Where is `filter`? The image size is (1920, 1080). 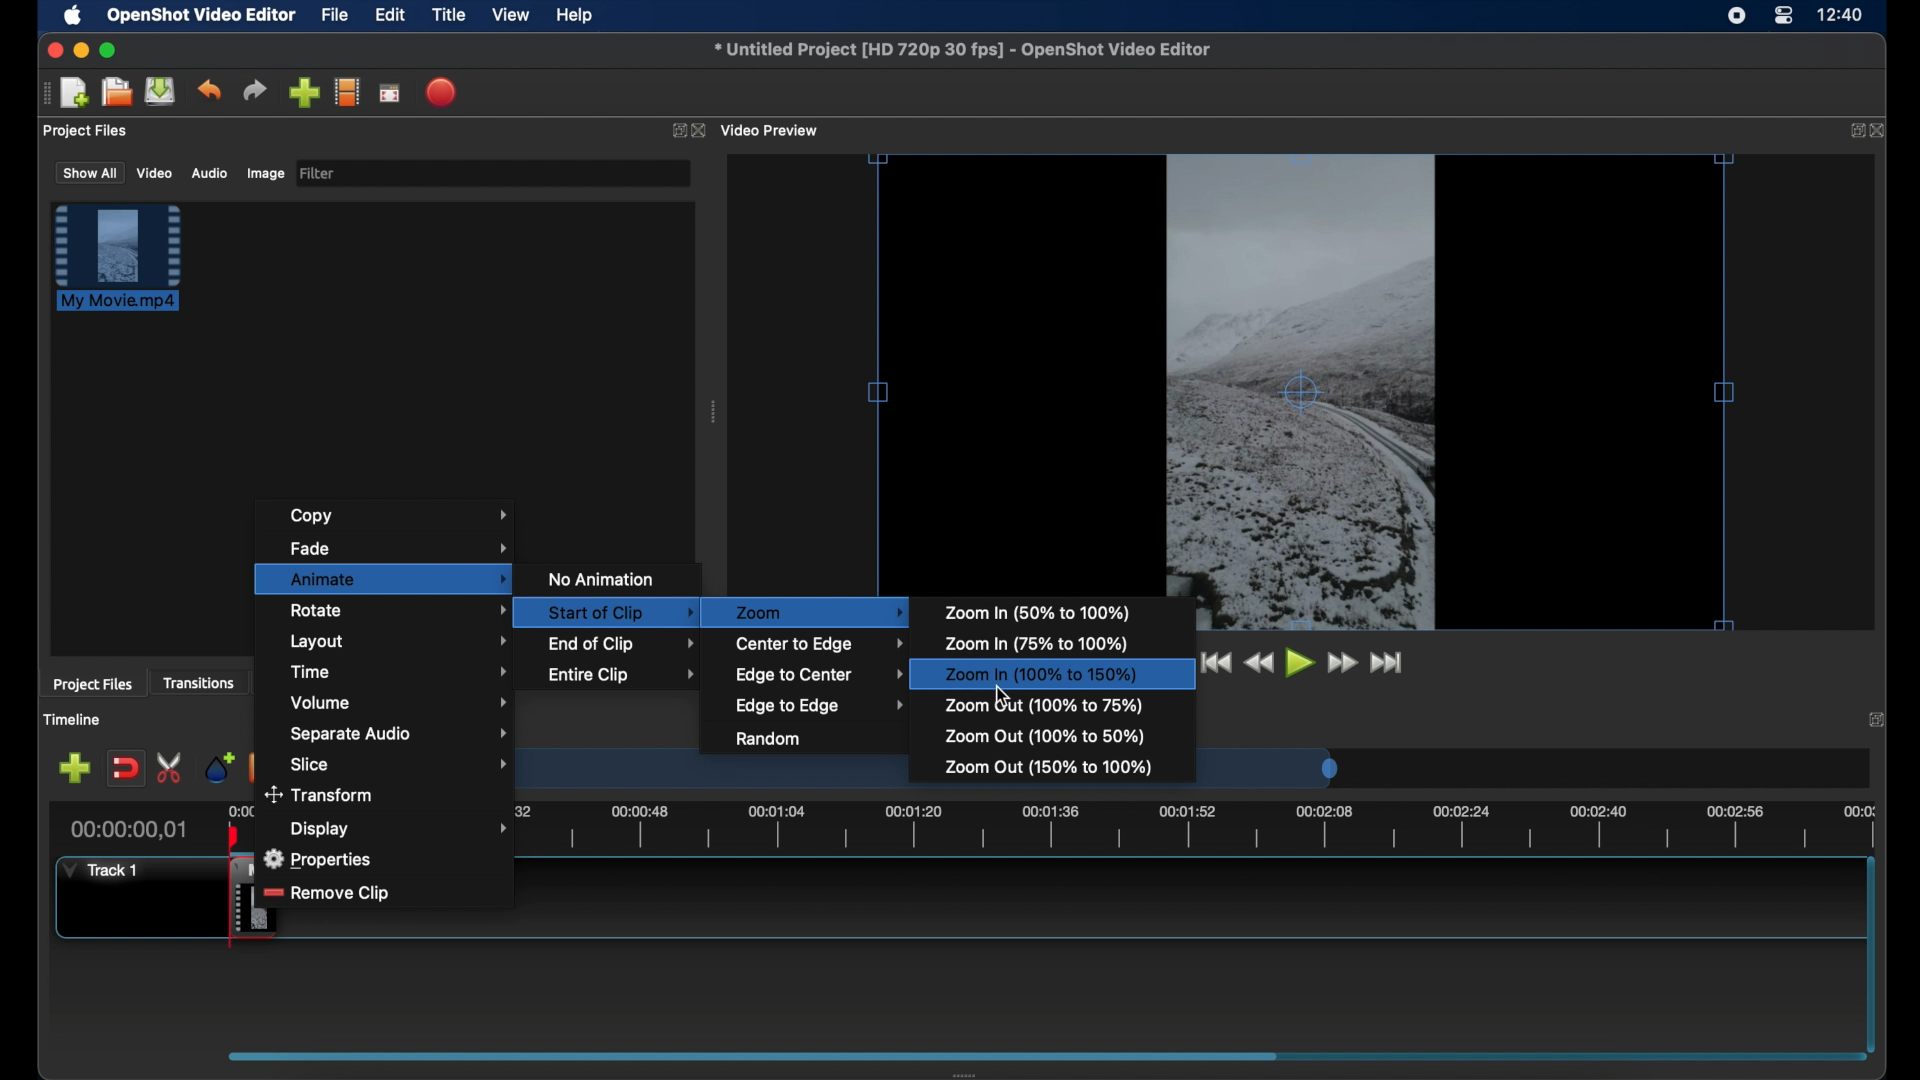 filter is located at coordinates (318, 172).